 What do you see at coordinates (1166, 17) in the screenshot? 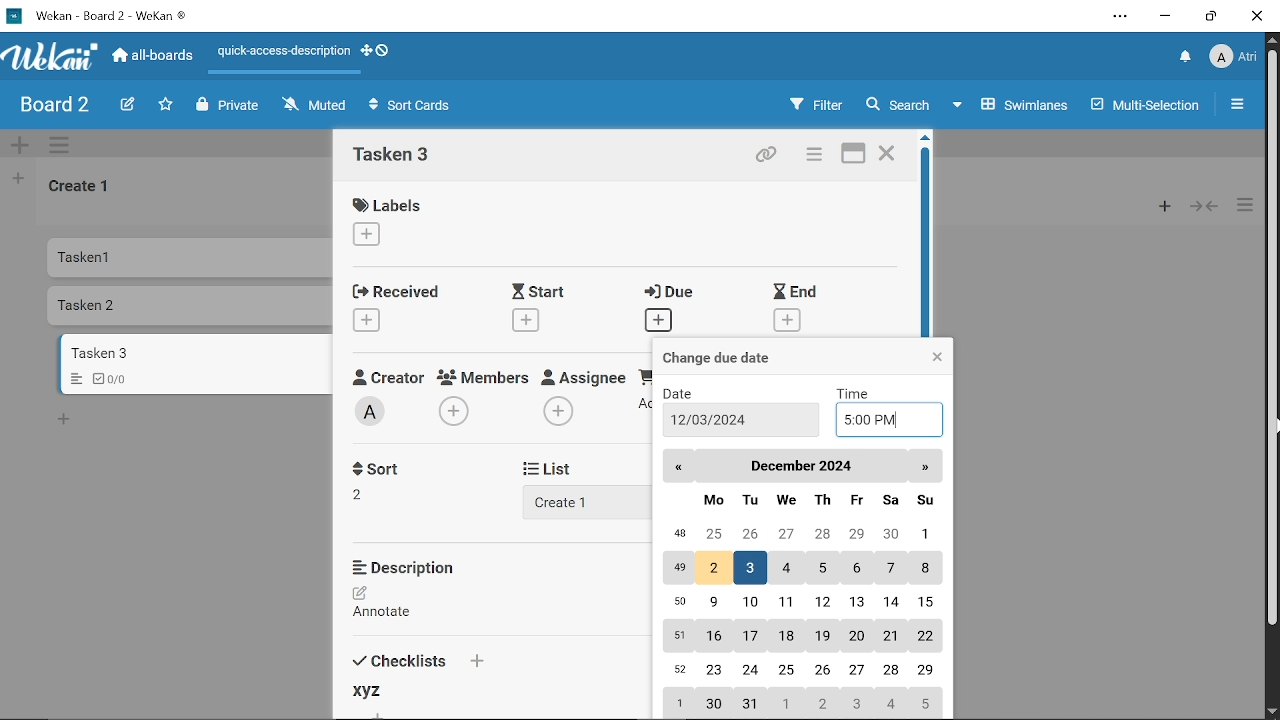
I see `Minimize` at bounding box center [1166, 17].